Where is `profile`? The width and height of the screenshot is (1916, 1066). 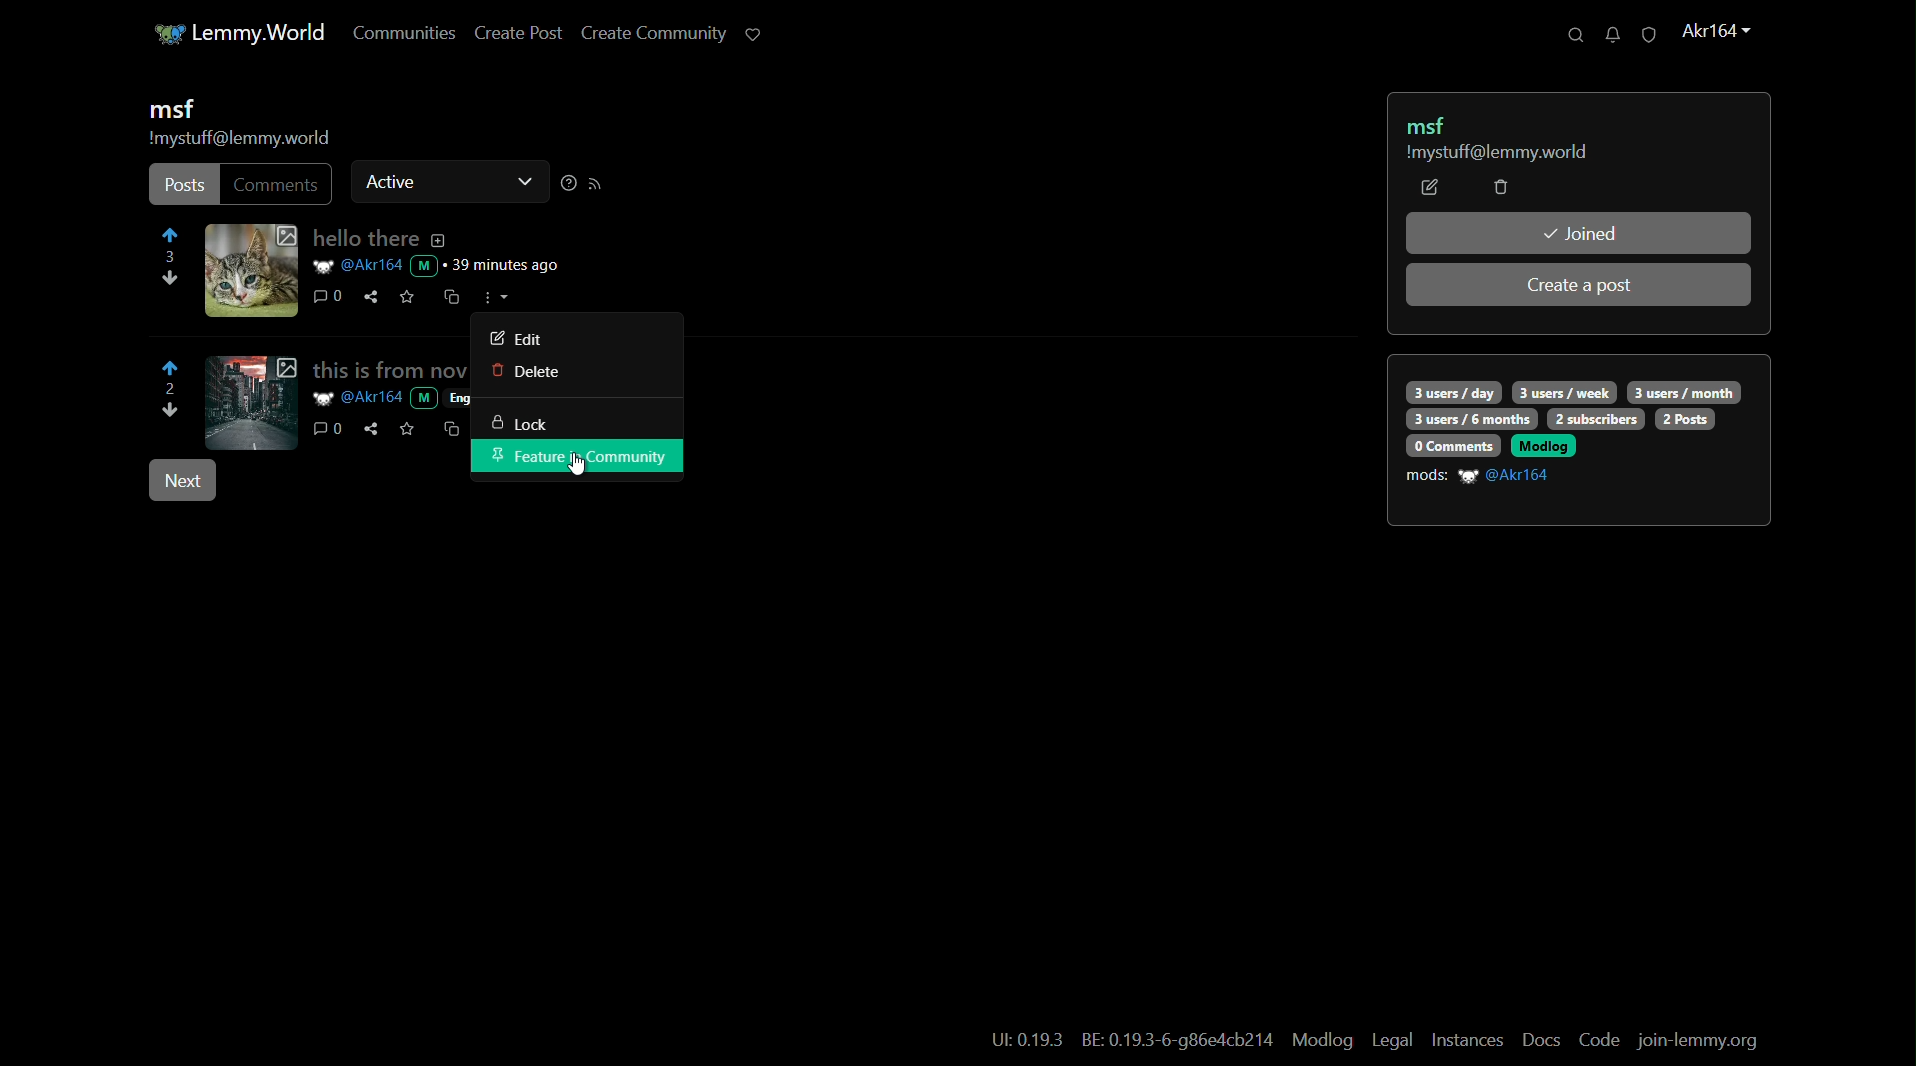 profile is located at coordinates (1713, 32).